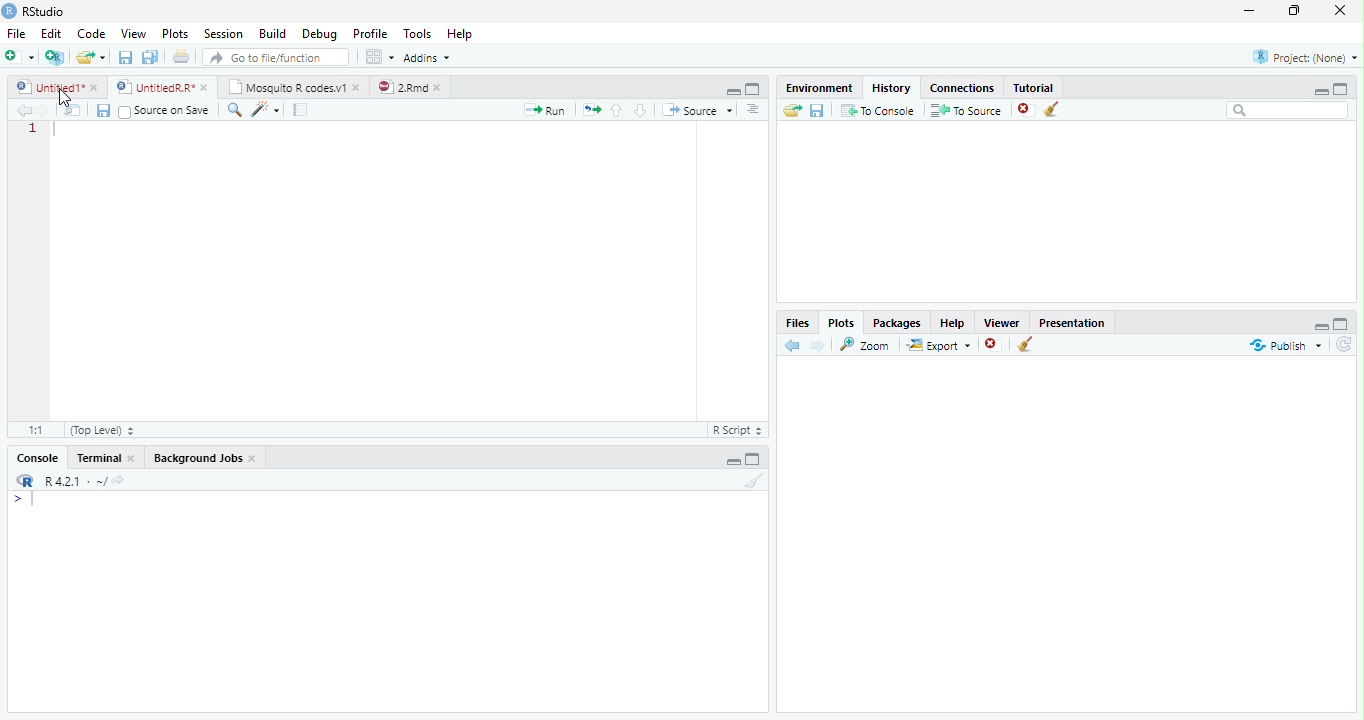  I want to click on Hide, so click(1321, 90).